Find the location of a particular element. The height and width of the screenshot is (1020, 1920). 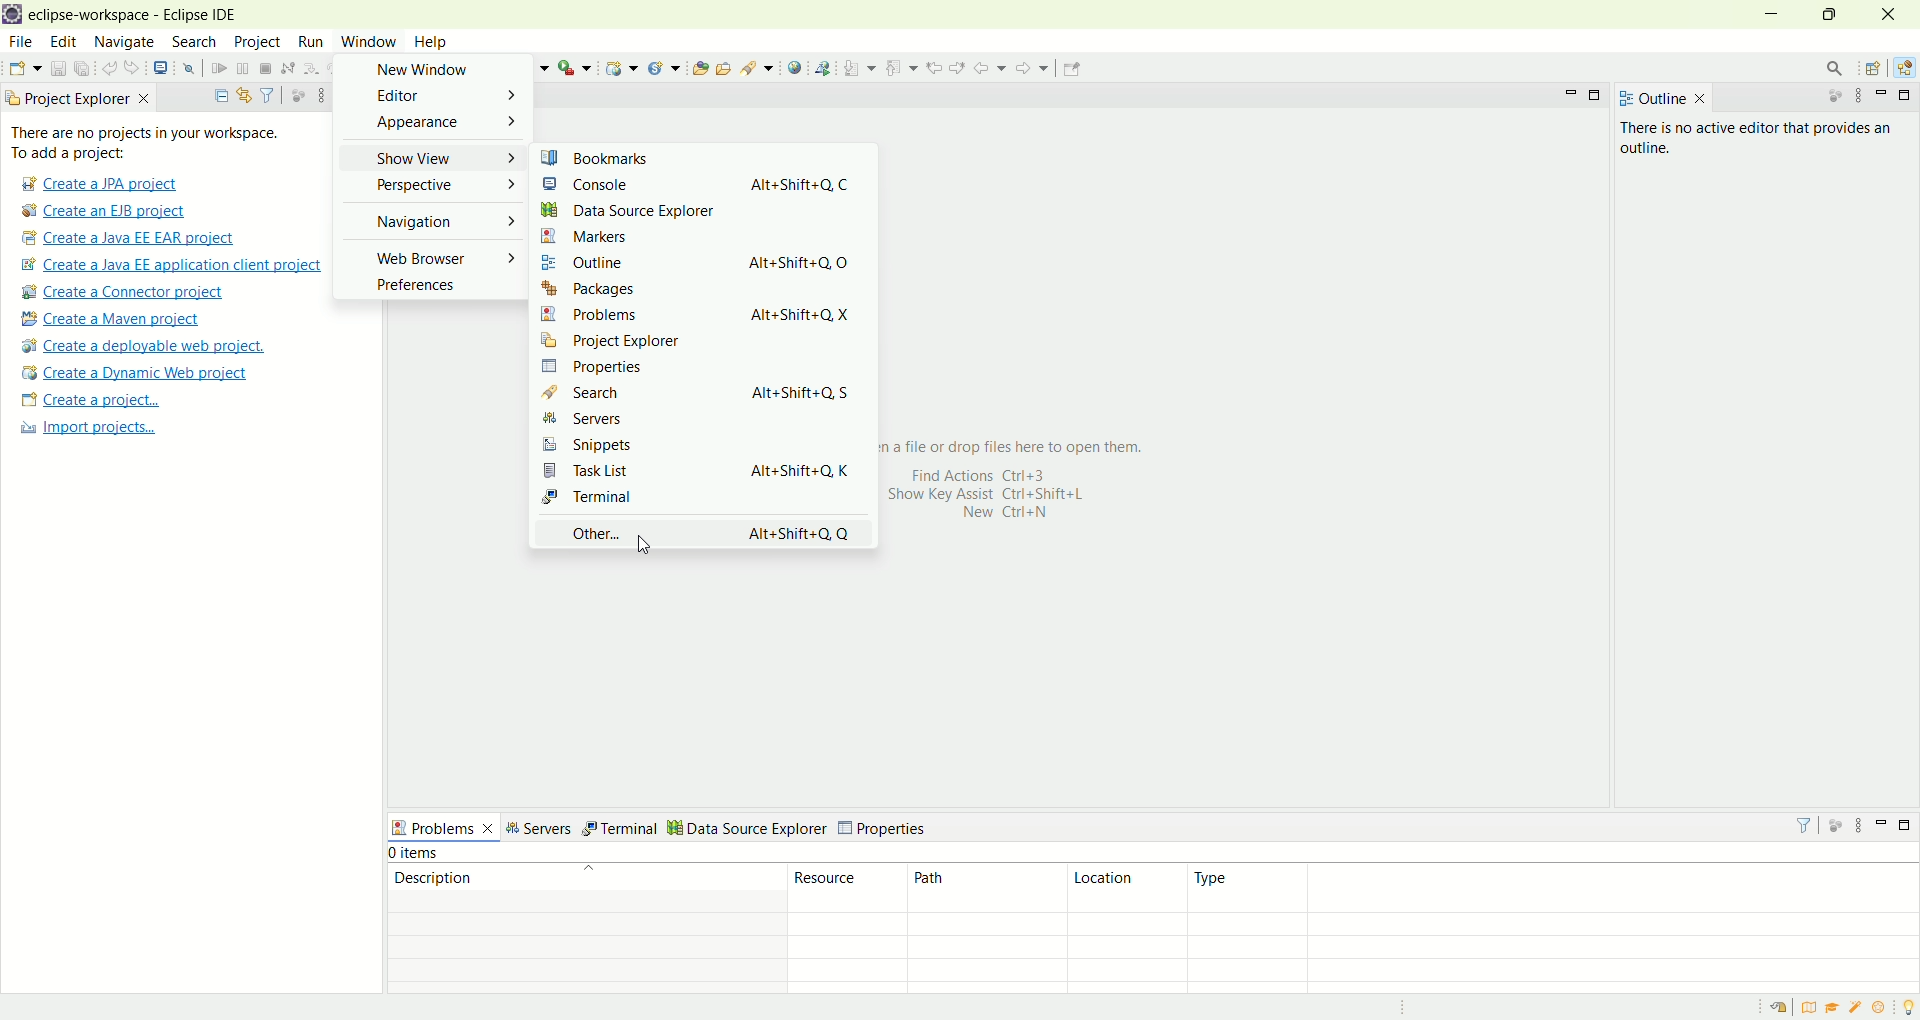

close is located at coordinates (1895, 15).